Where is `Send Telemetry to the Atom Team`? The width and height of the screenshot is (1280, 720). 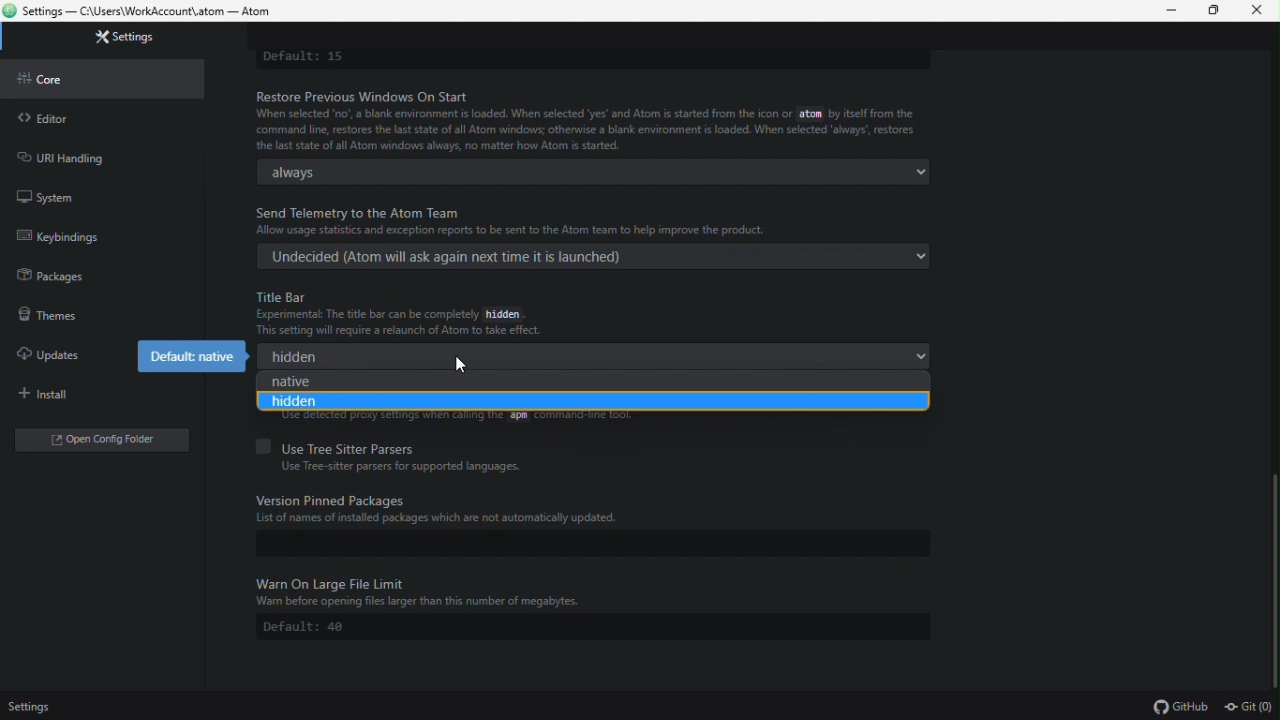
Send Telemetry to the Atom Team is located at coordinates (359, 213).